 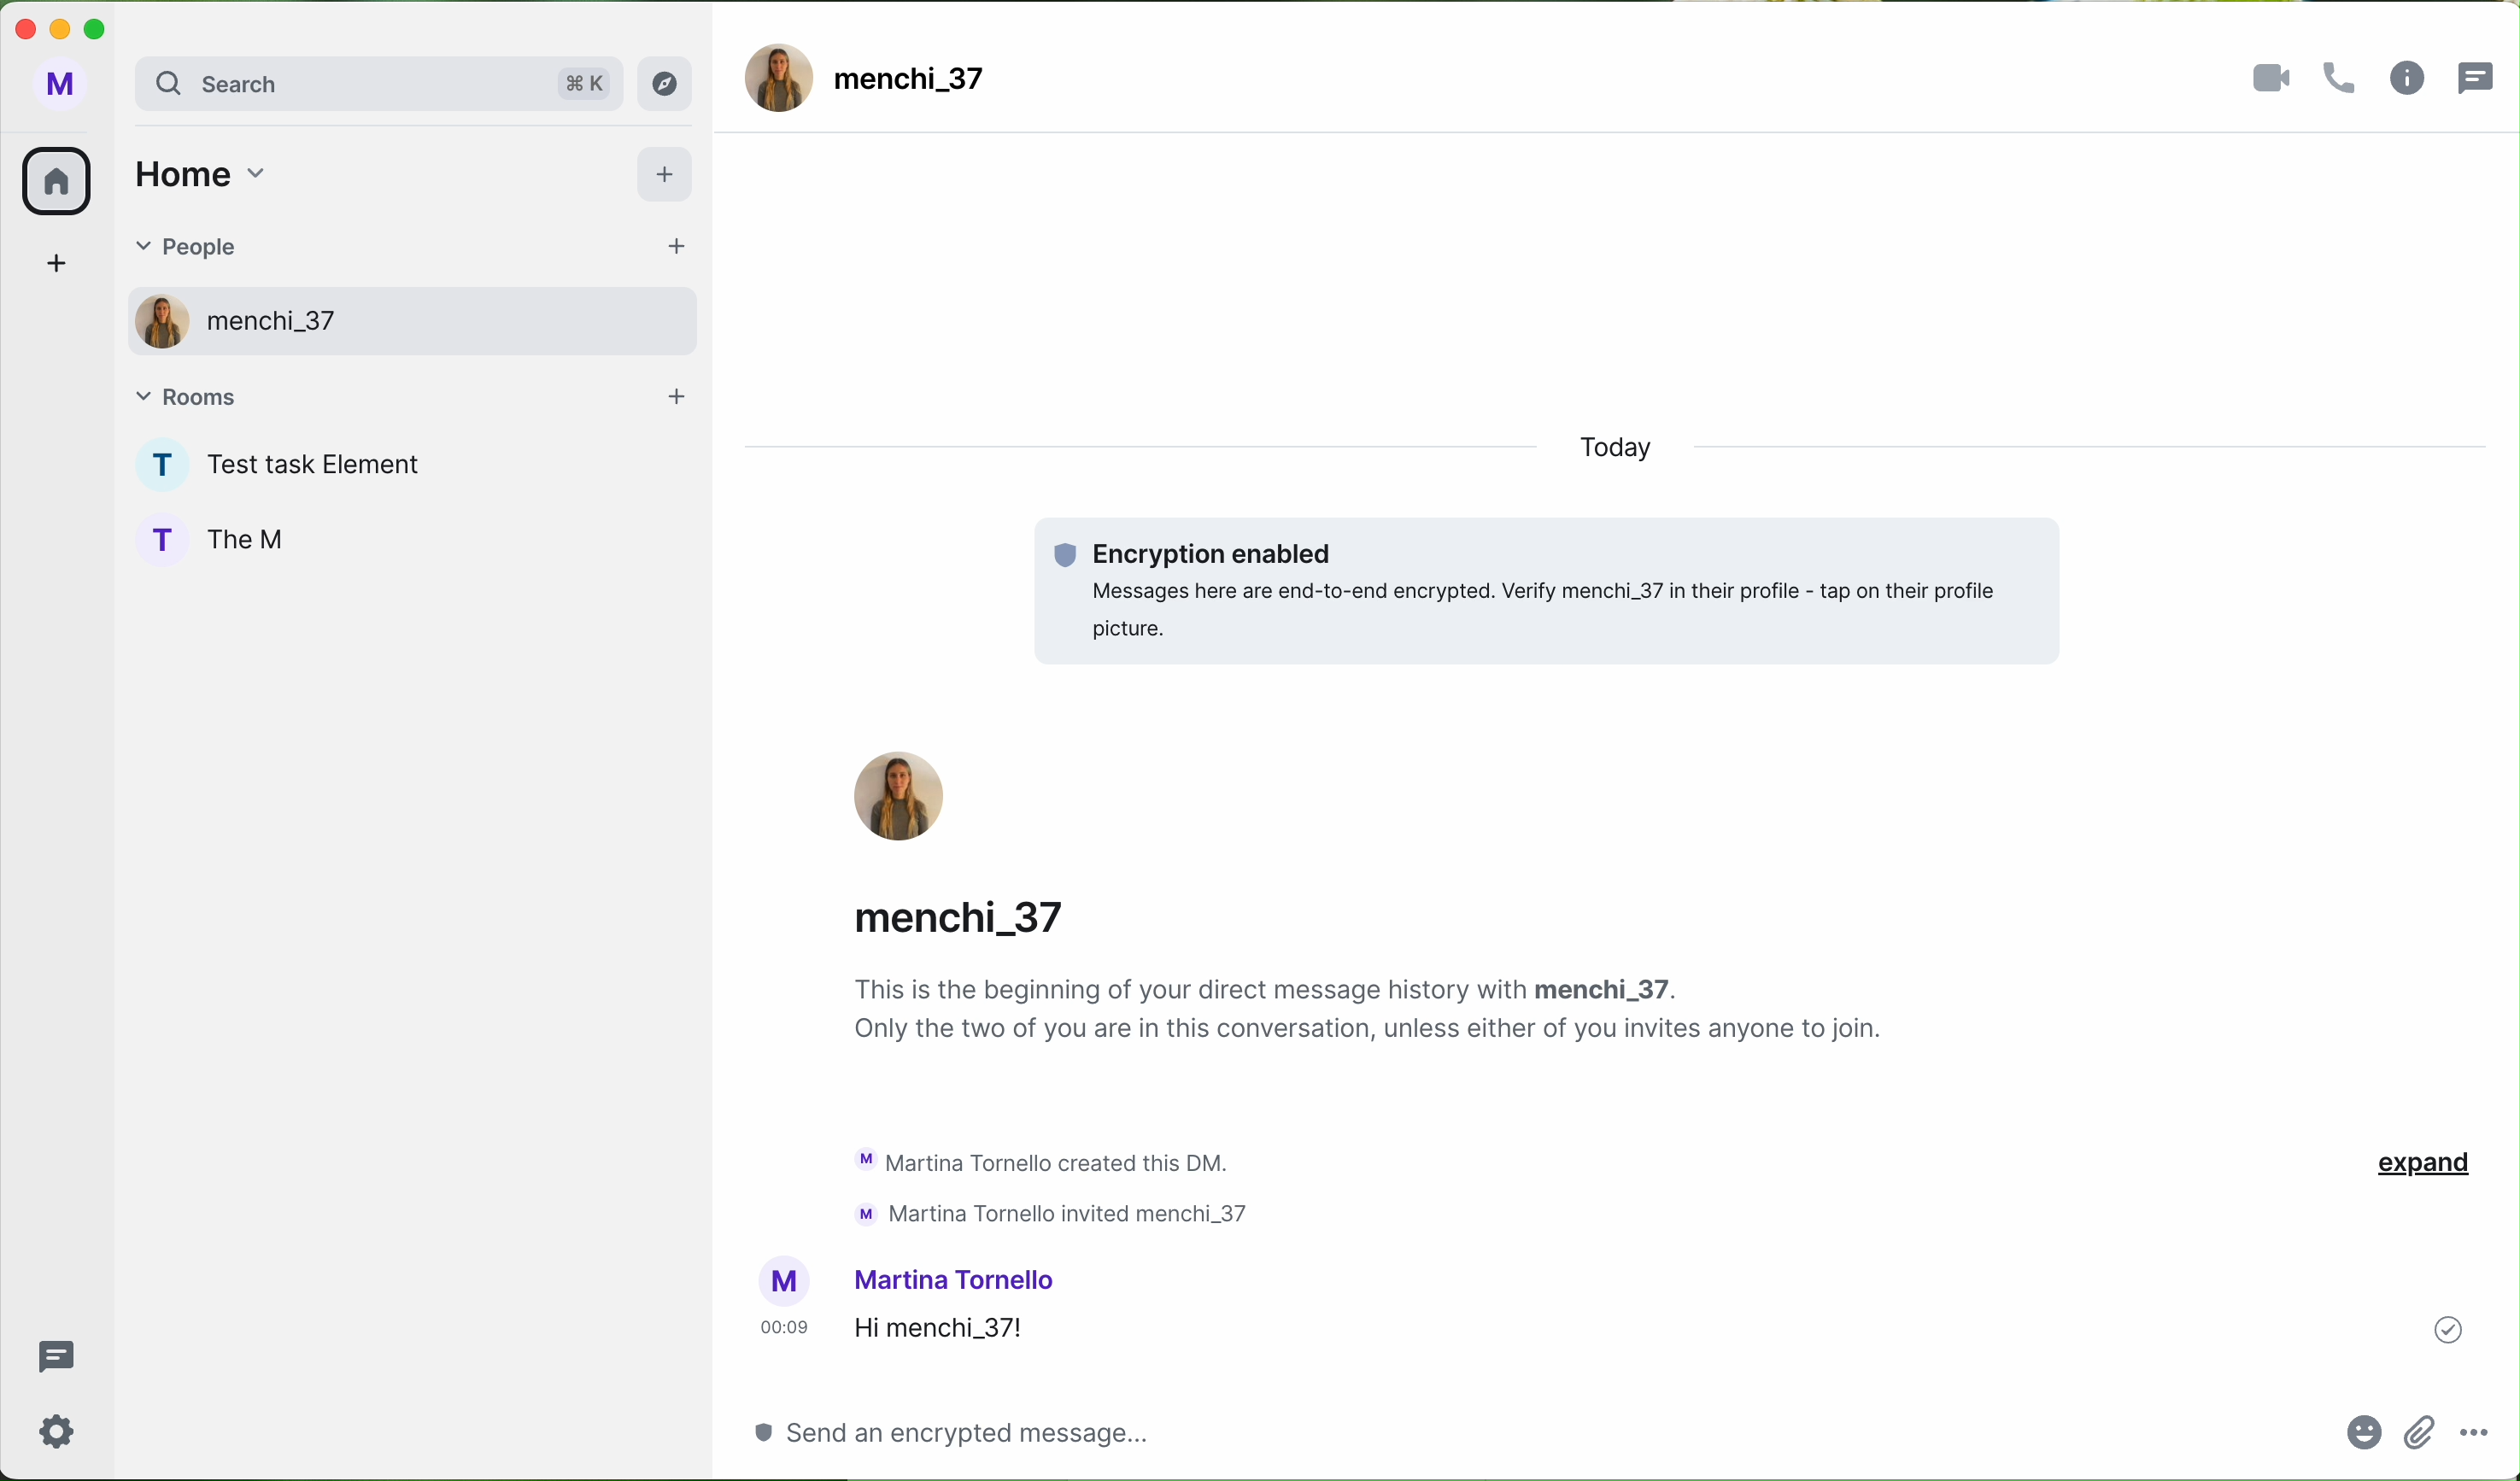 What do you see at coordinates (945, 1432) in the screenshot?
I see `for writing a message` at bounding box center [945, 1432].